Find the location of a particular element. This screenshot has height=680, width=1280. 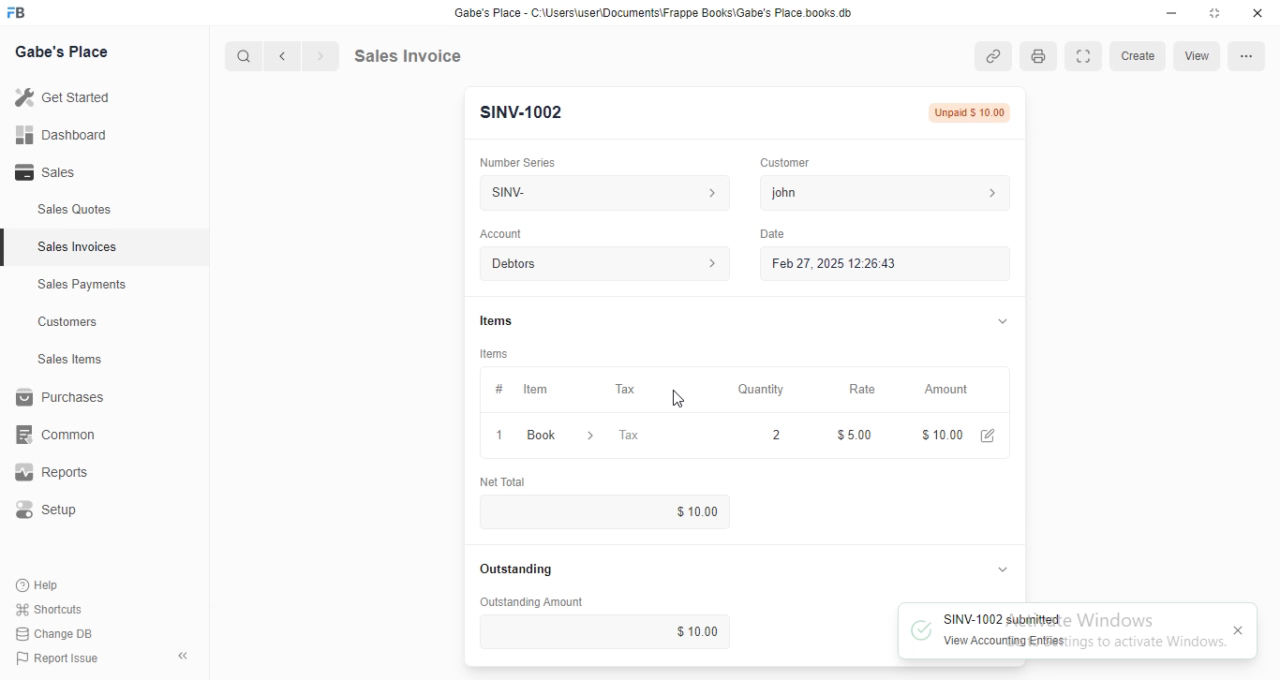

$10.00 is located at coordinates (703, 630).